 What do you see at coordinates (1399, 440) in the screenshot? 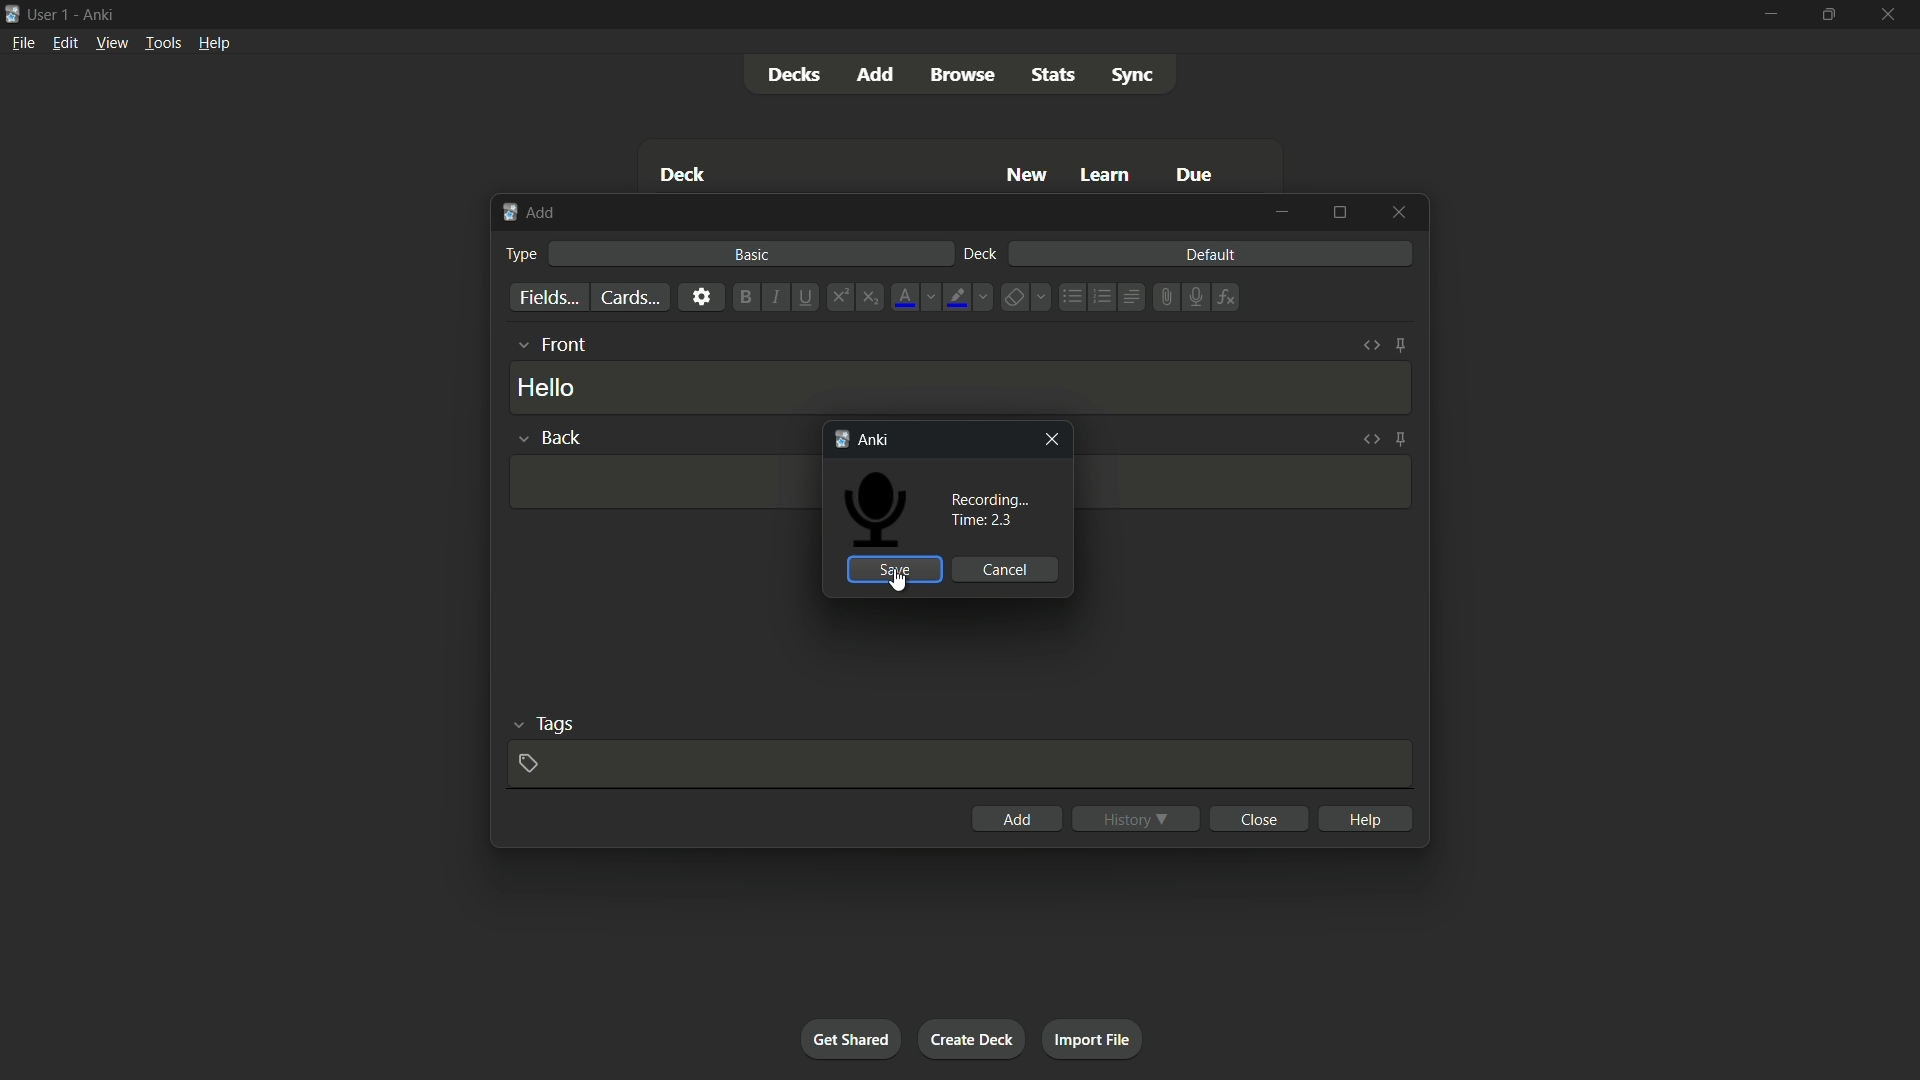
I see `toggle sticky` at bounding box center [1399, 440].